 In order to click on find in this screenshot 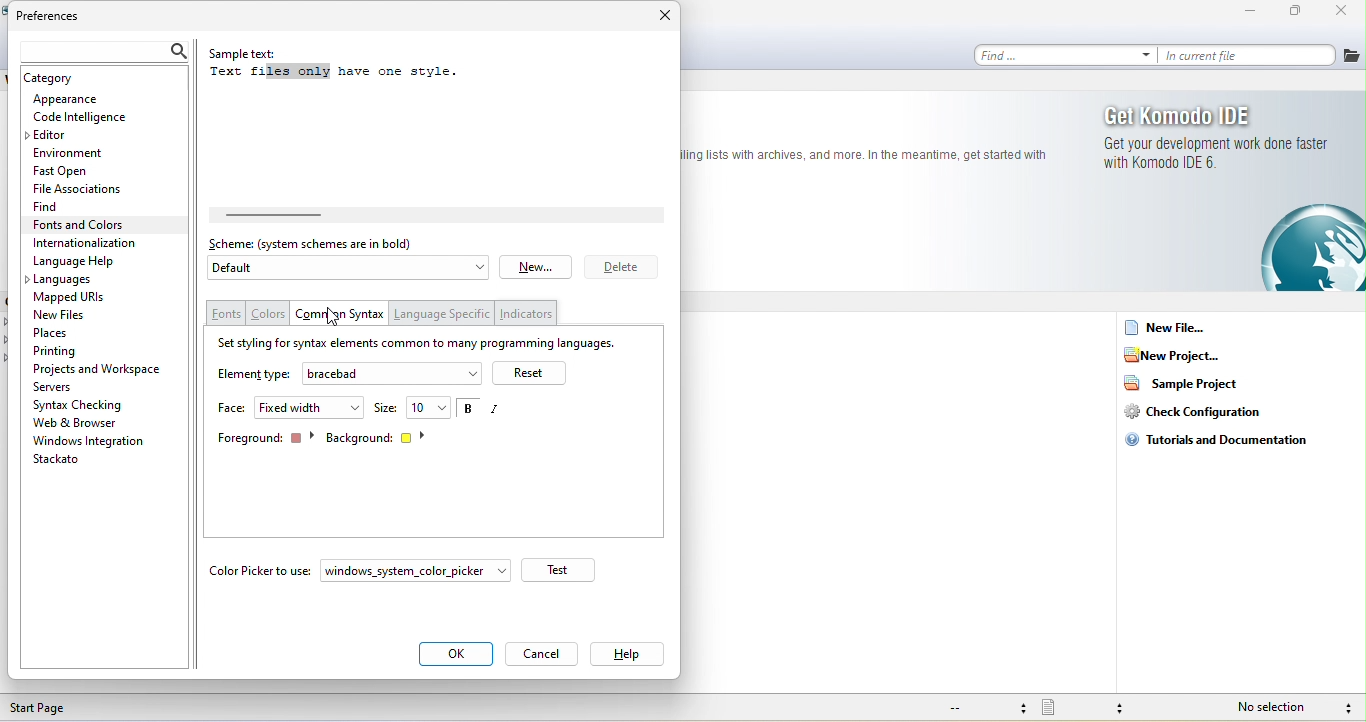, I will do `click(50, 206)`.